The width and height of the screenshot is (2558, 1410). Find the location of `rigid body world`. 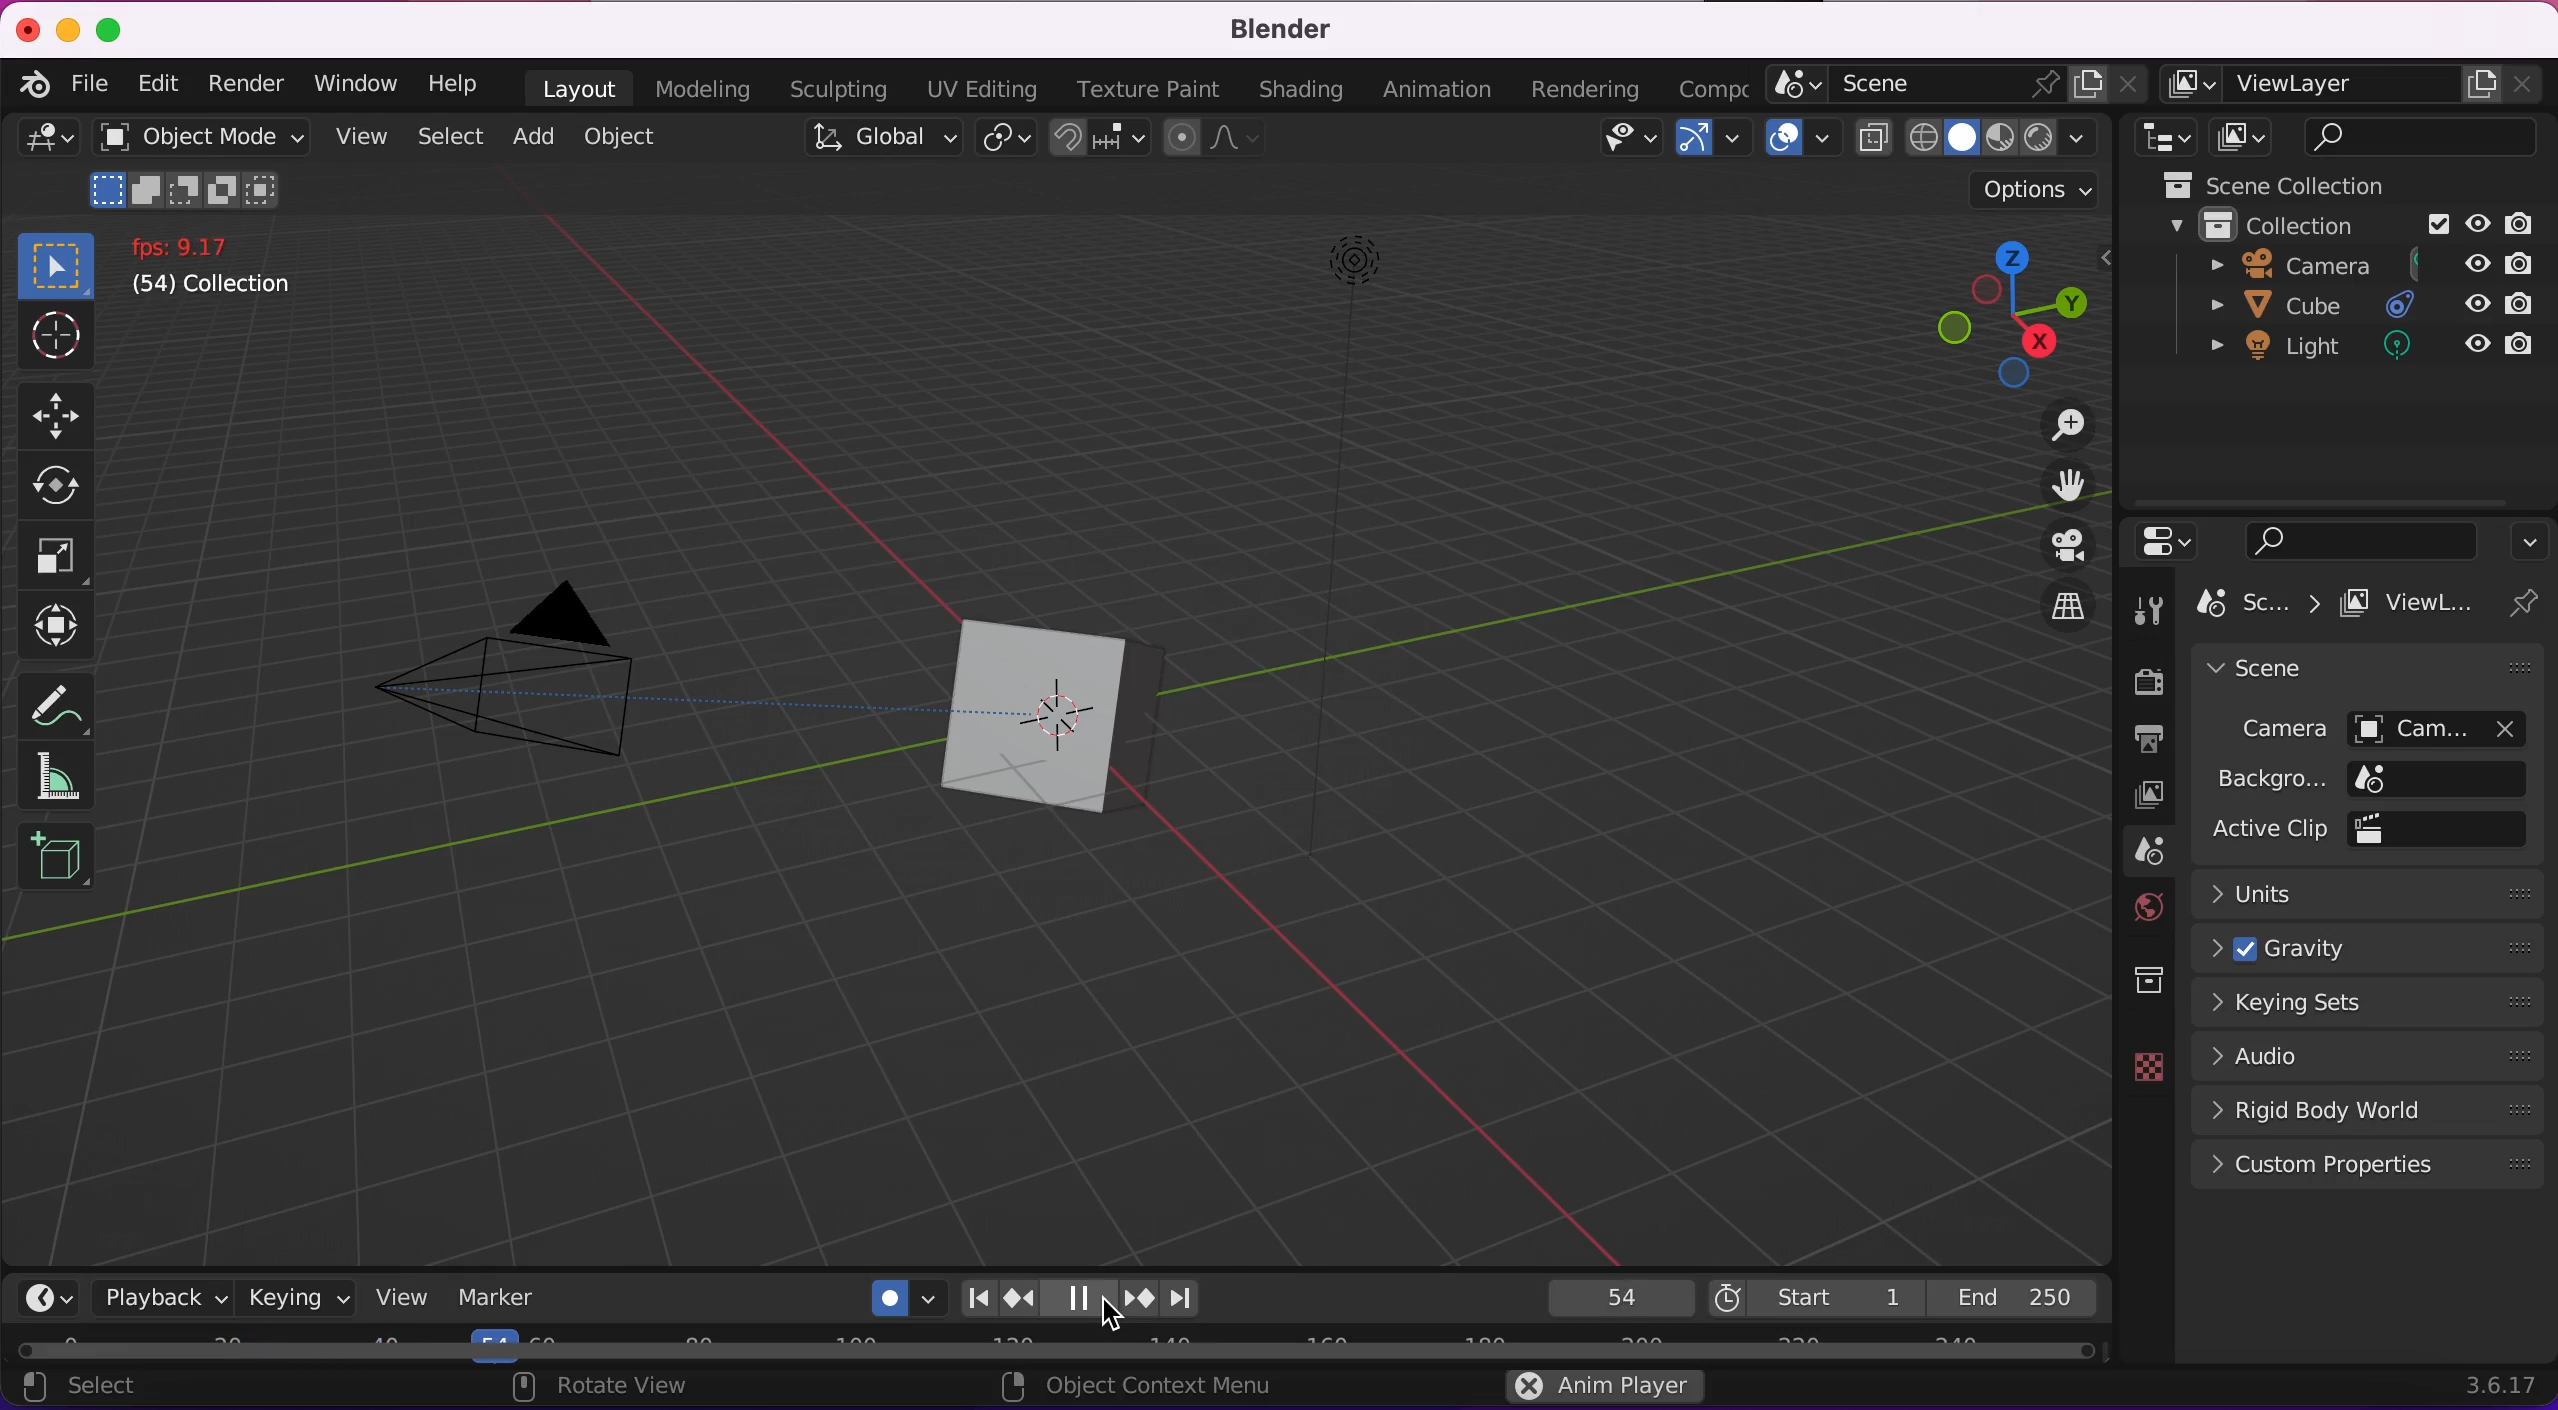

rigid body world is located at coordinates (2373, 1108).